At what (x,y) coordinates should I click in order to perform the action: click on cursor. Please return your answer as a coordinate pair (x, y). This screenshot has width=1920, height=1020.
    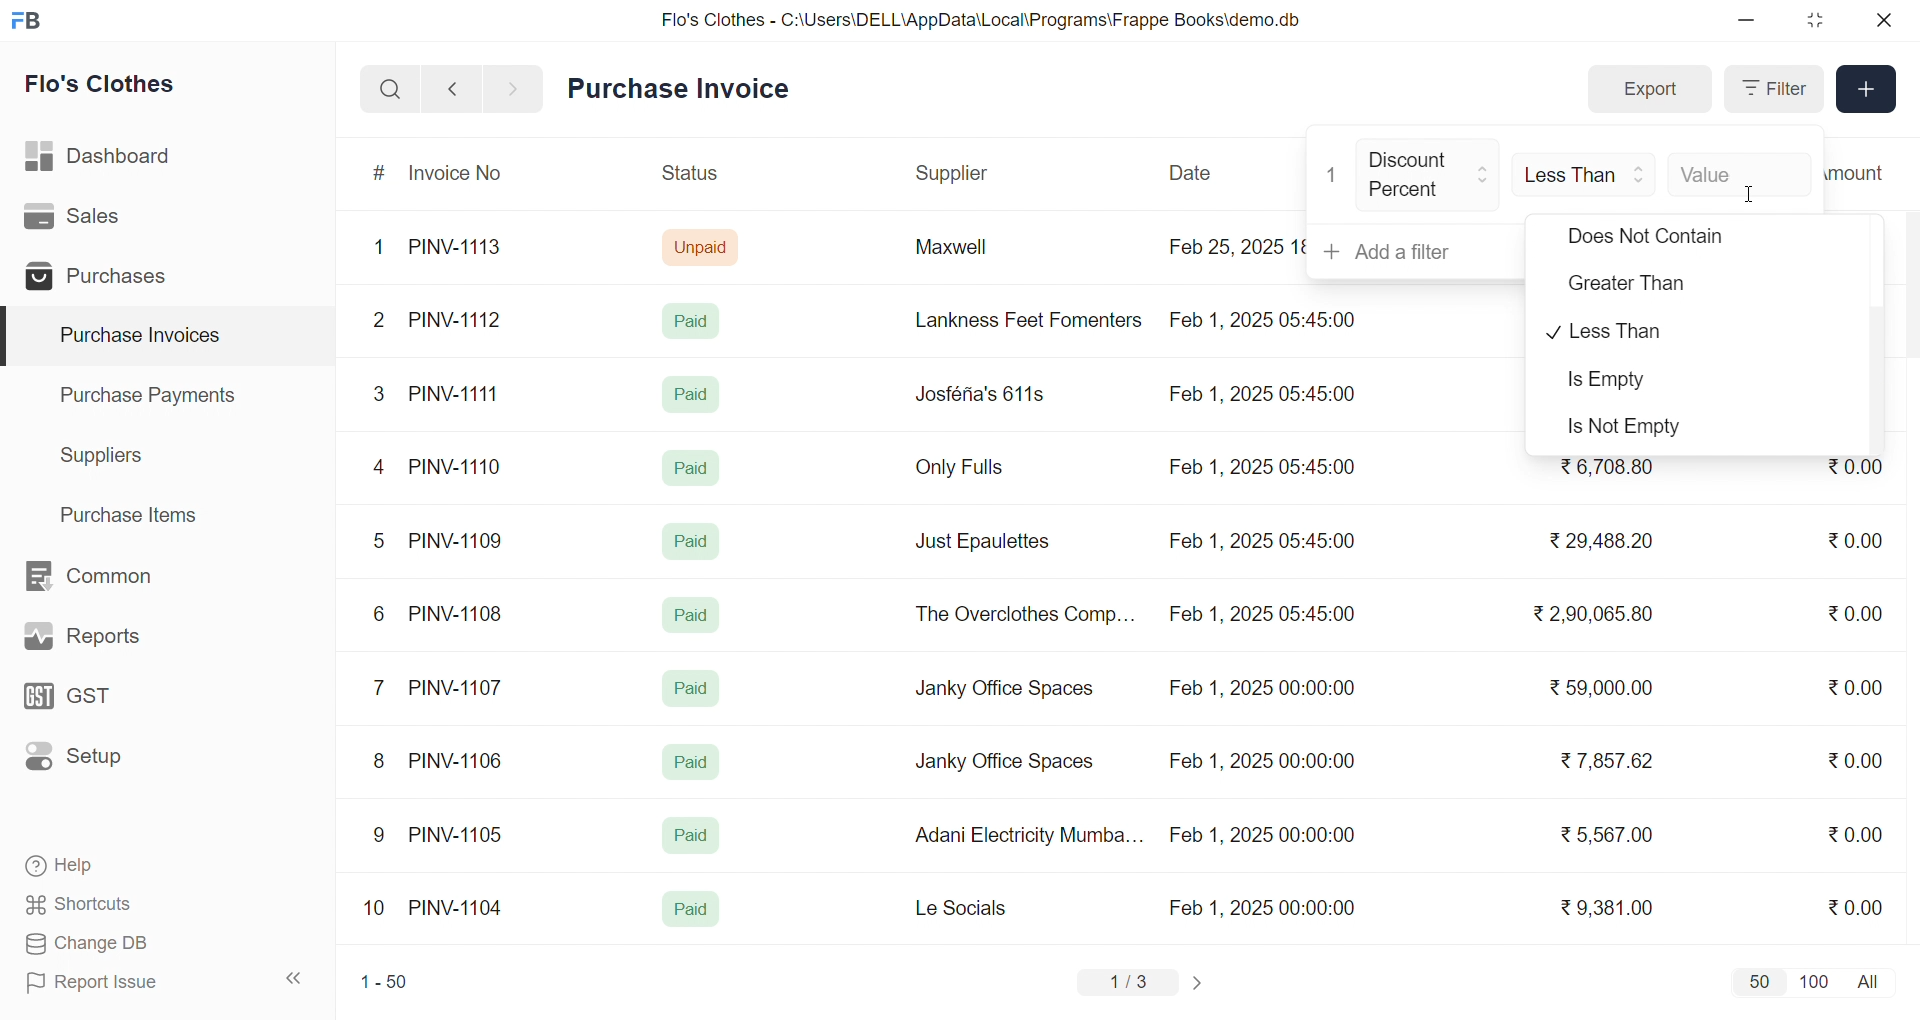
    Looking at the image, I should click on (1757, 195).